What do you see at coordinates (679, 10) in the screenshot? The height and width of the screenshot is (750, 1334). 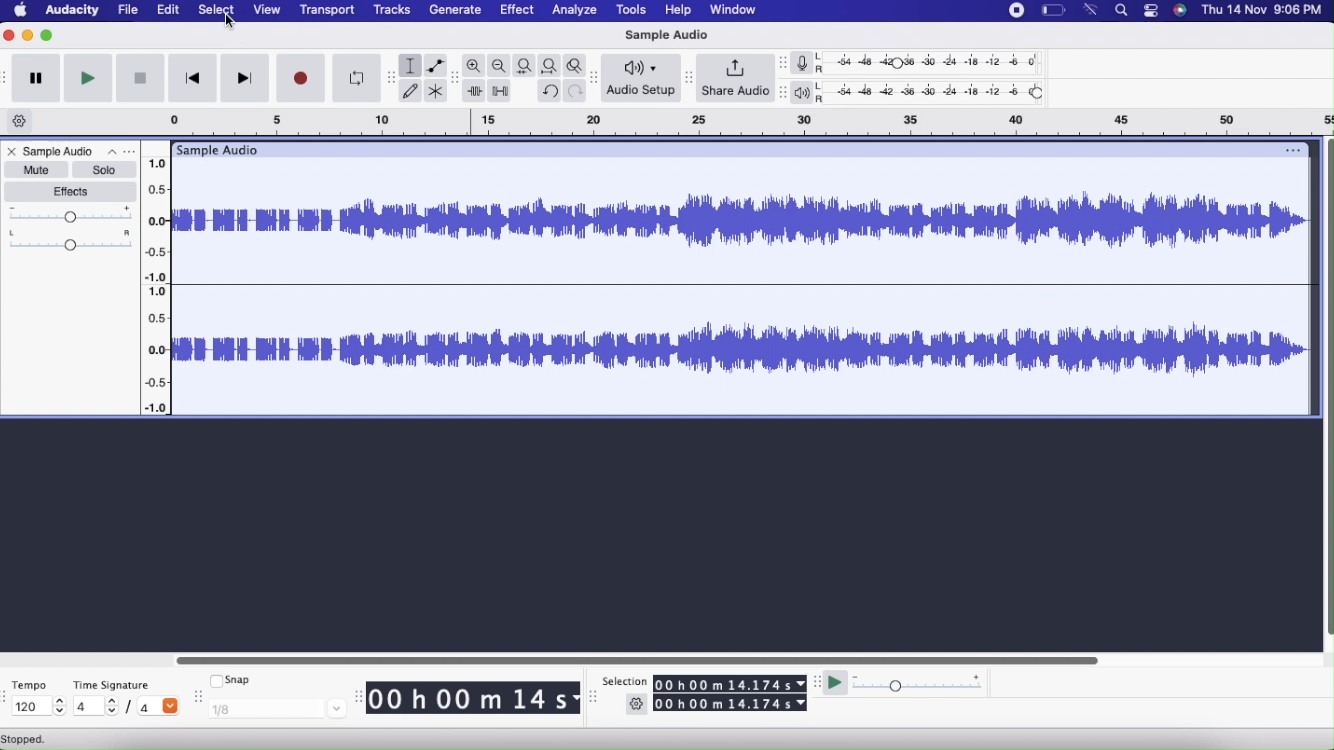 I see `Help` at bounding box center [679, 10].